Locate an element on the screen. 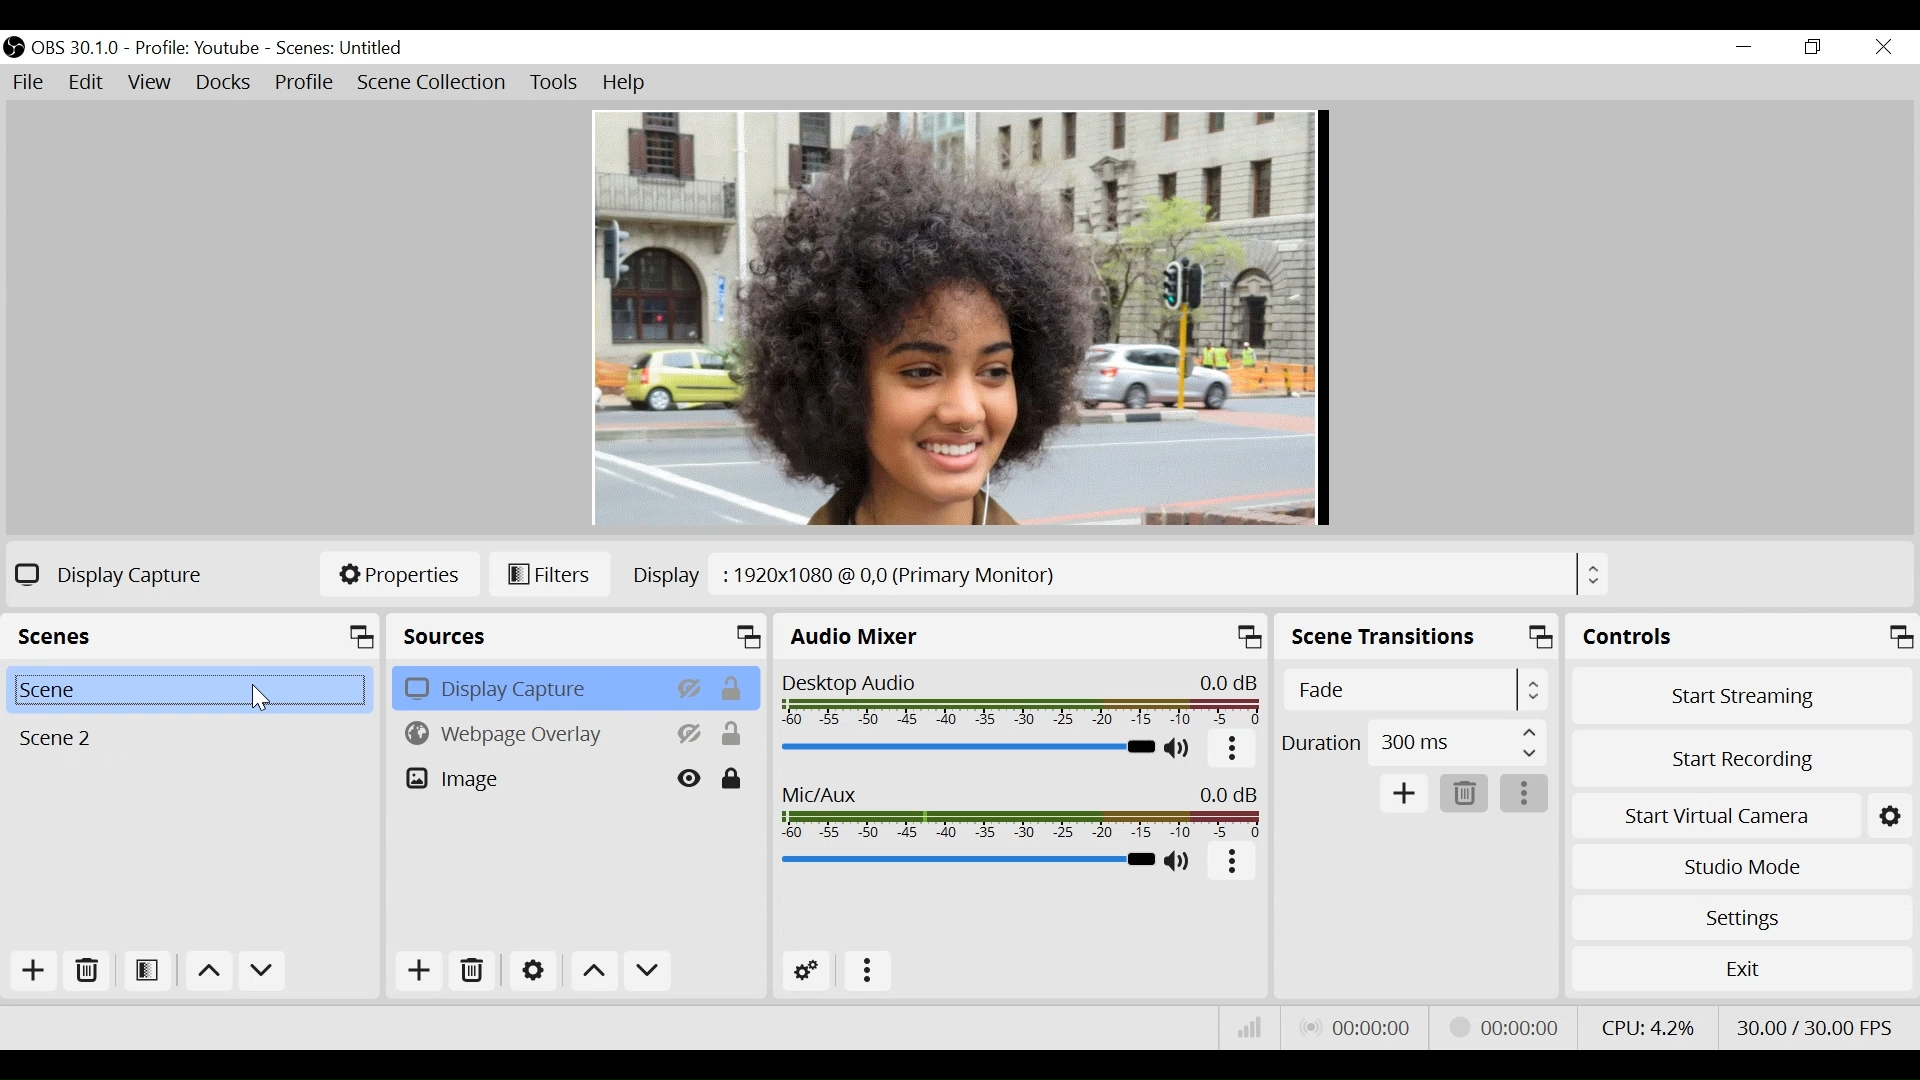  Scene Name is located at coordinates (340, 49).